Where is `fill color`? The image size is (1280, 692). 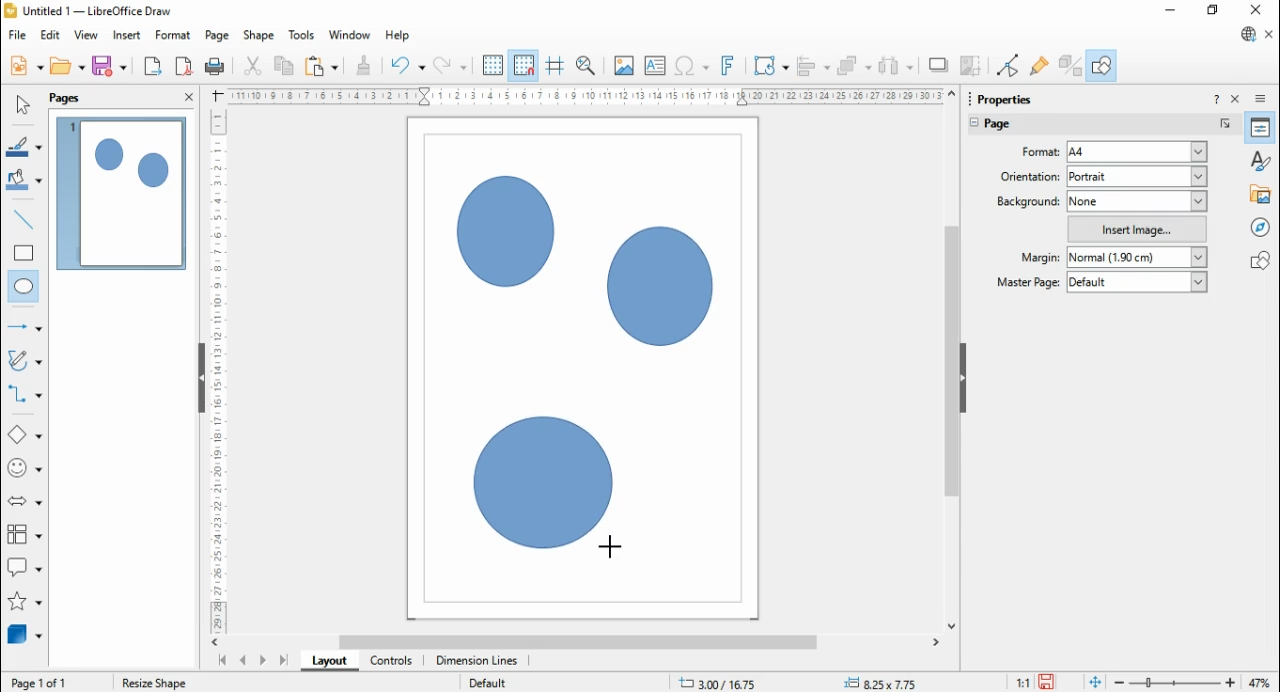
fill color is located at coordinates (25, 181).